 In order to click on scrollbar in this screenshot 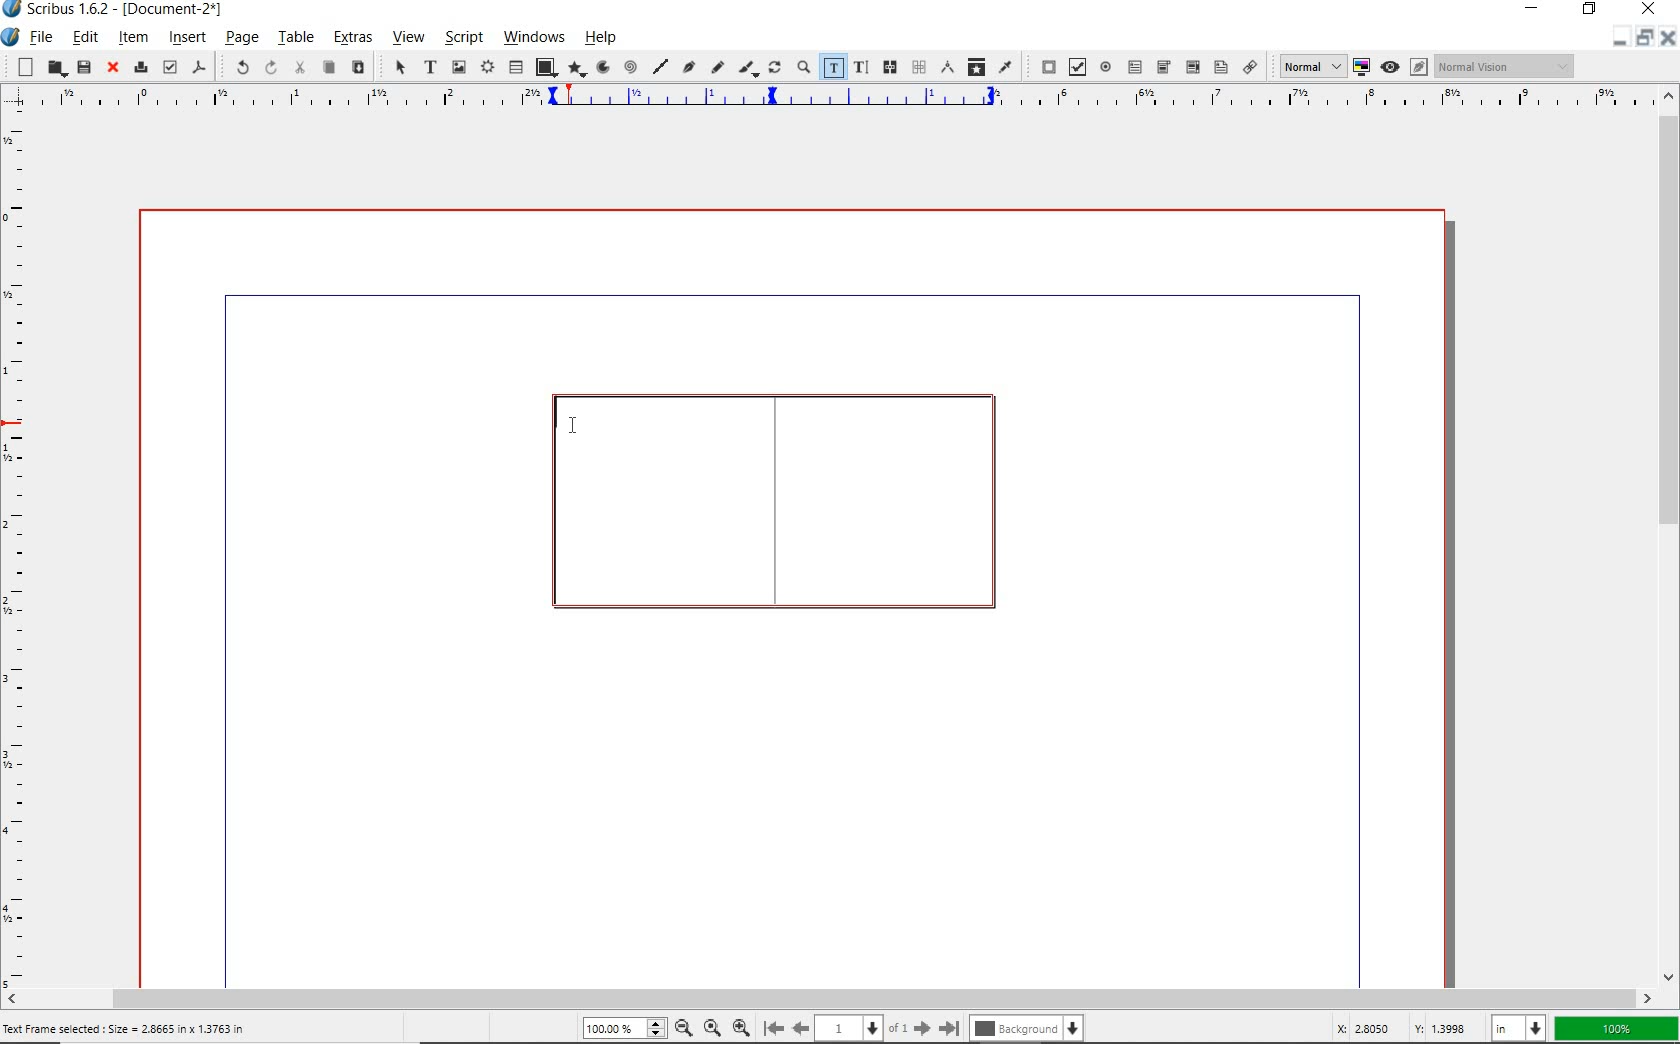, I will do `click(1670, 537)`.